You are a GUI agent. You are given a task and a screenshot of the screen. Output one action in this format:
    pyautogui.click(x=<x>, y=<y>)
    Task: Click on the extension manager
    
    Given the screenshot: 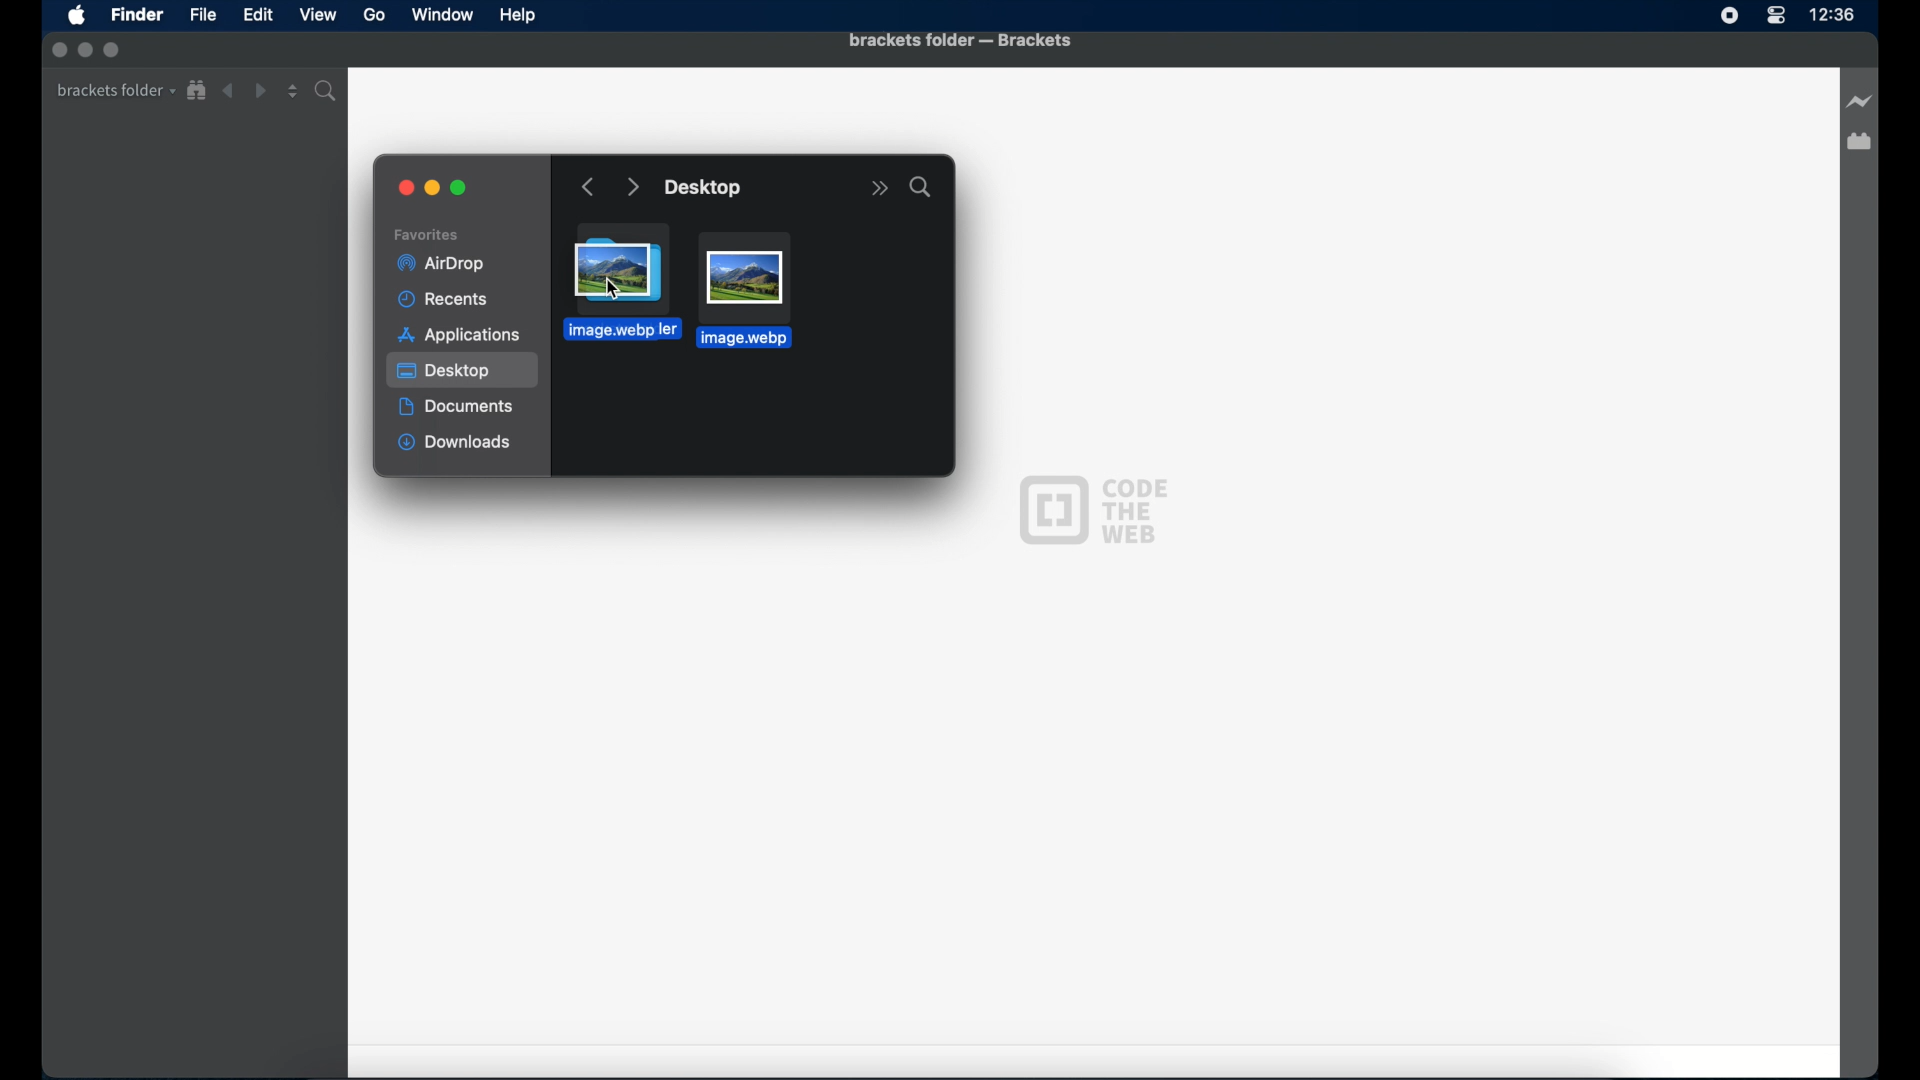 What is the action you would take?
    pyautogui.click(x=1859, y=142)
    